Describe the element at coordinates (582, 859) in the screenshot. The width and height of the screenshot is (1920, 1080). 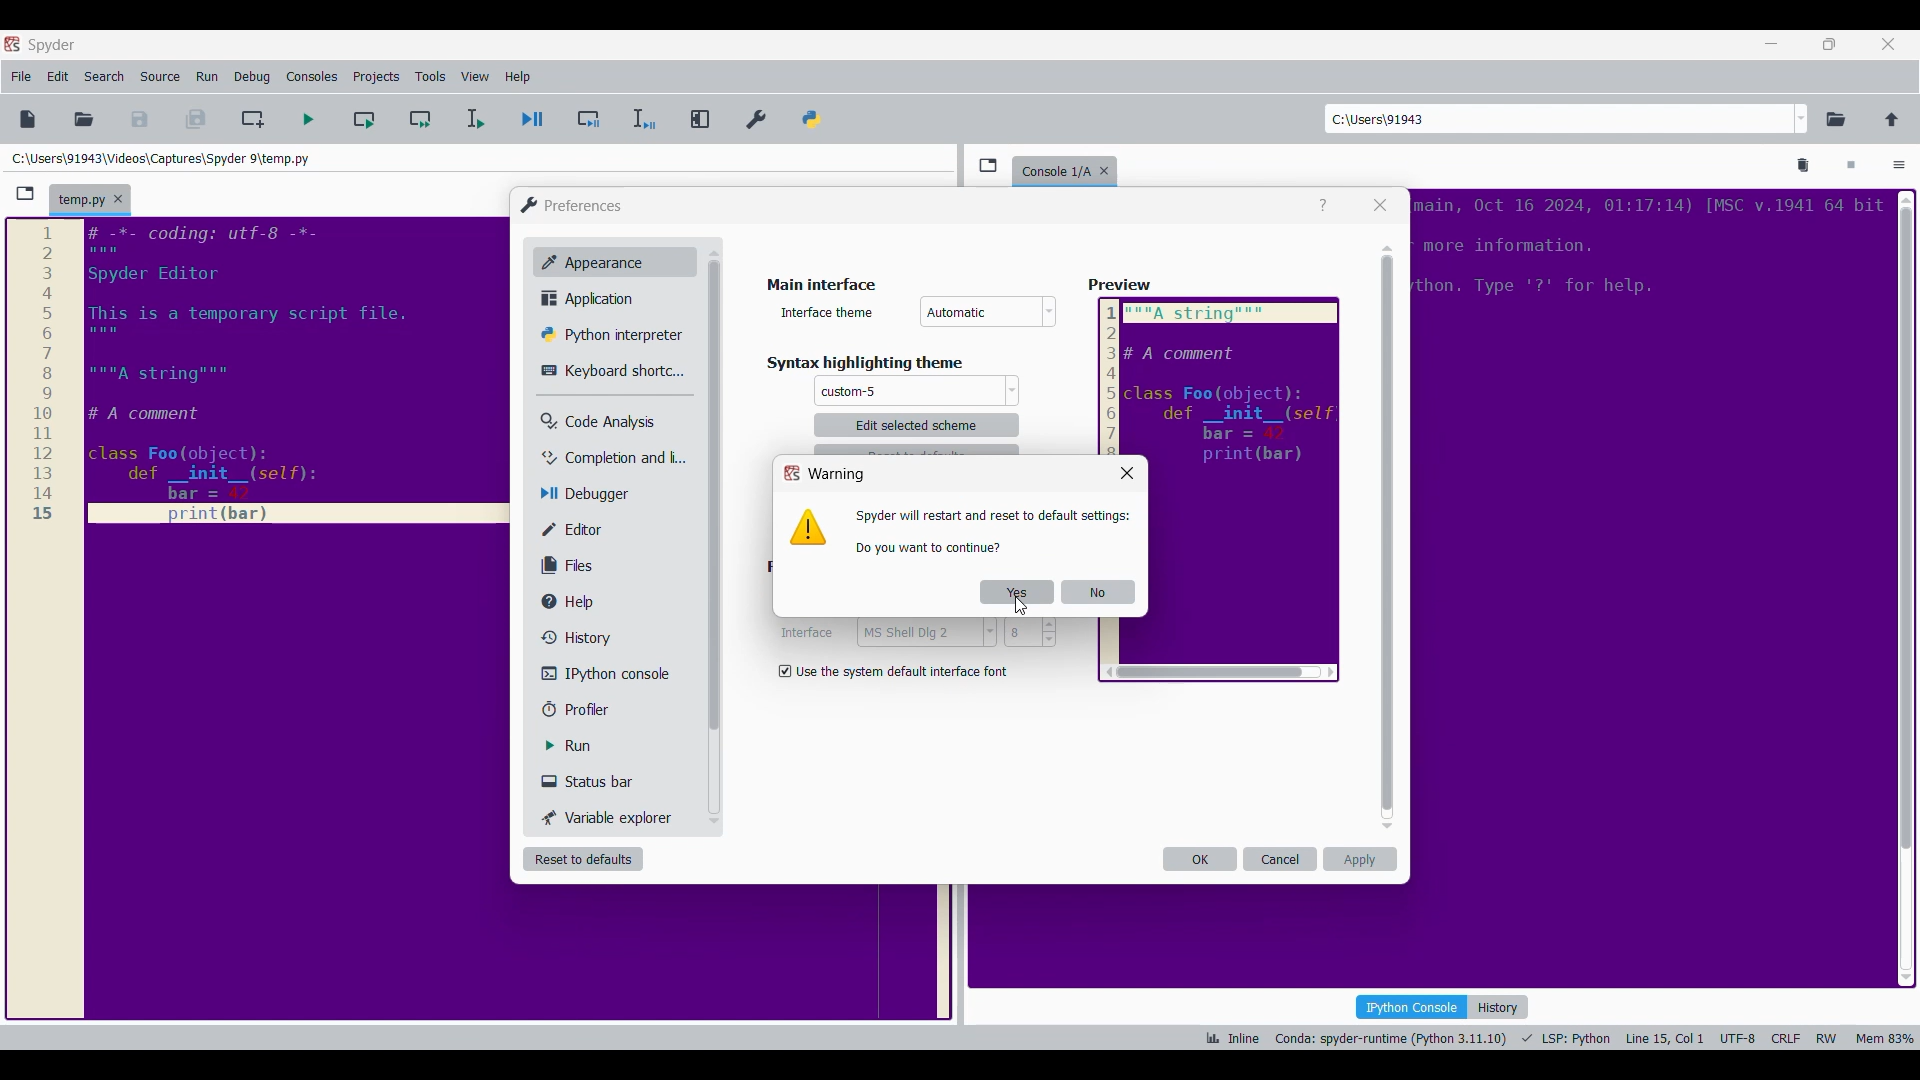
I see `Reset to defaults` at that location.